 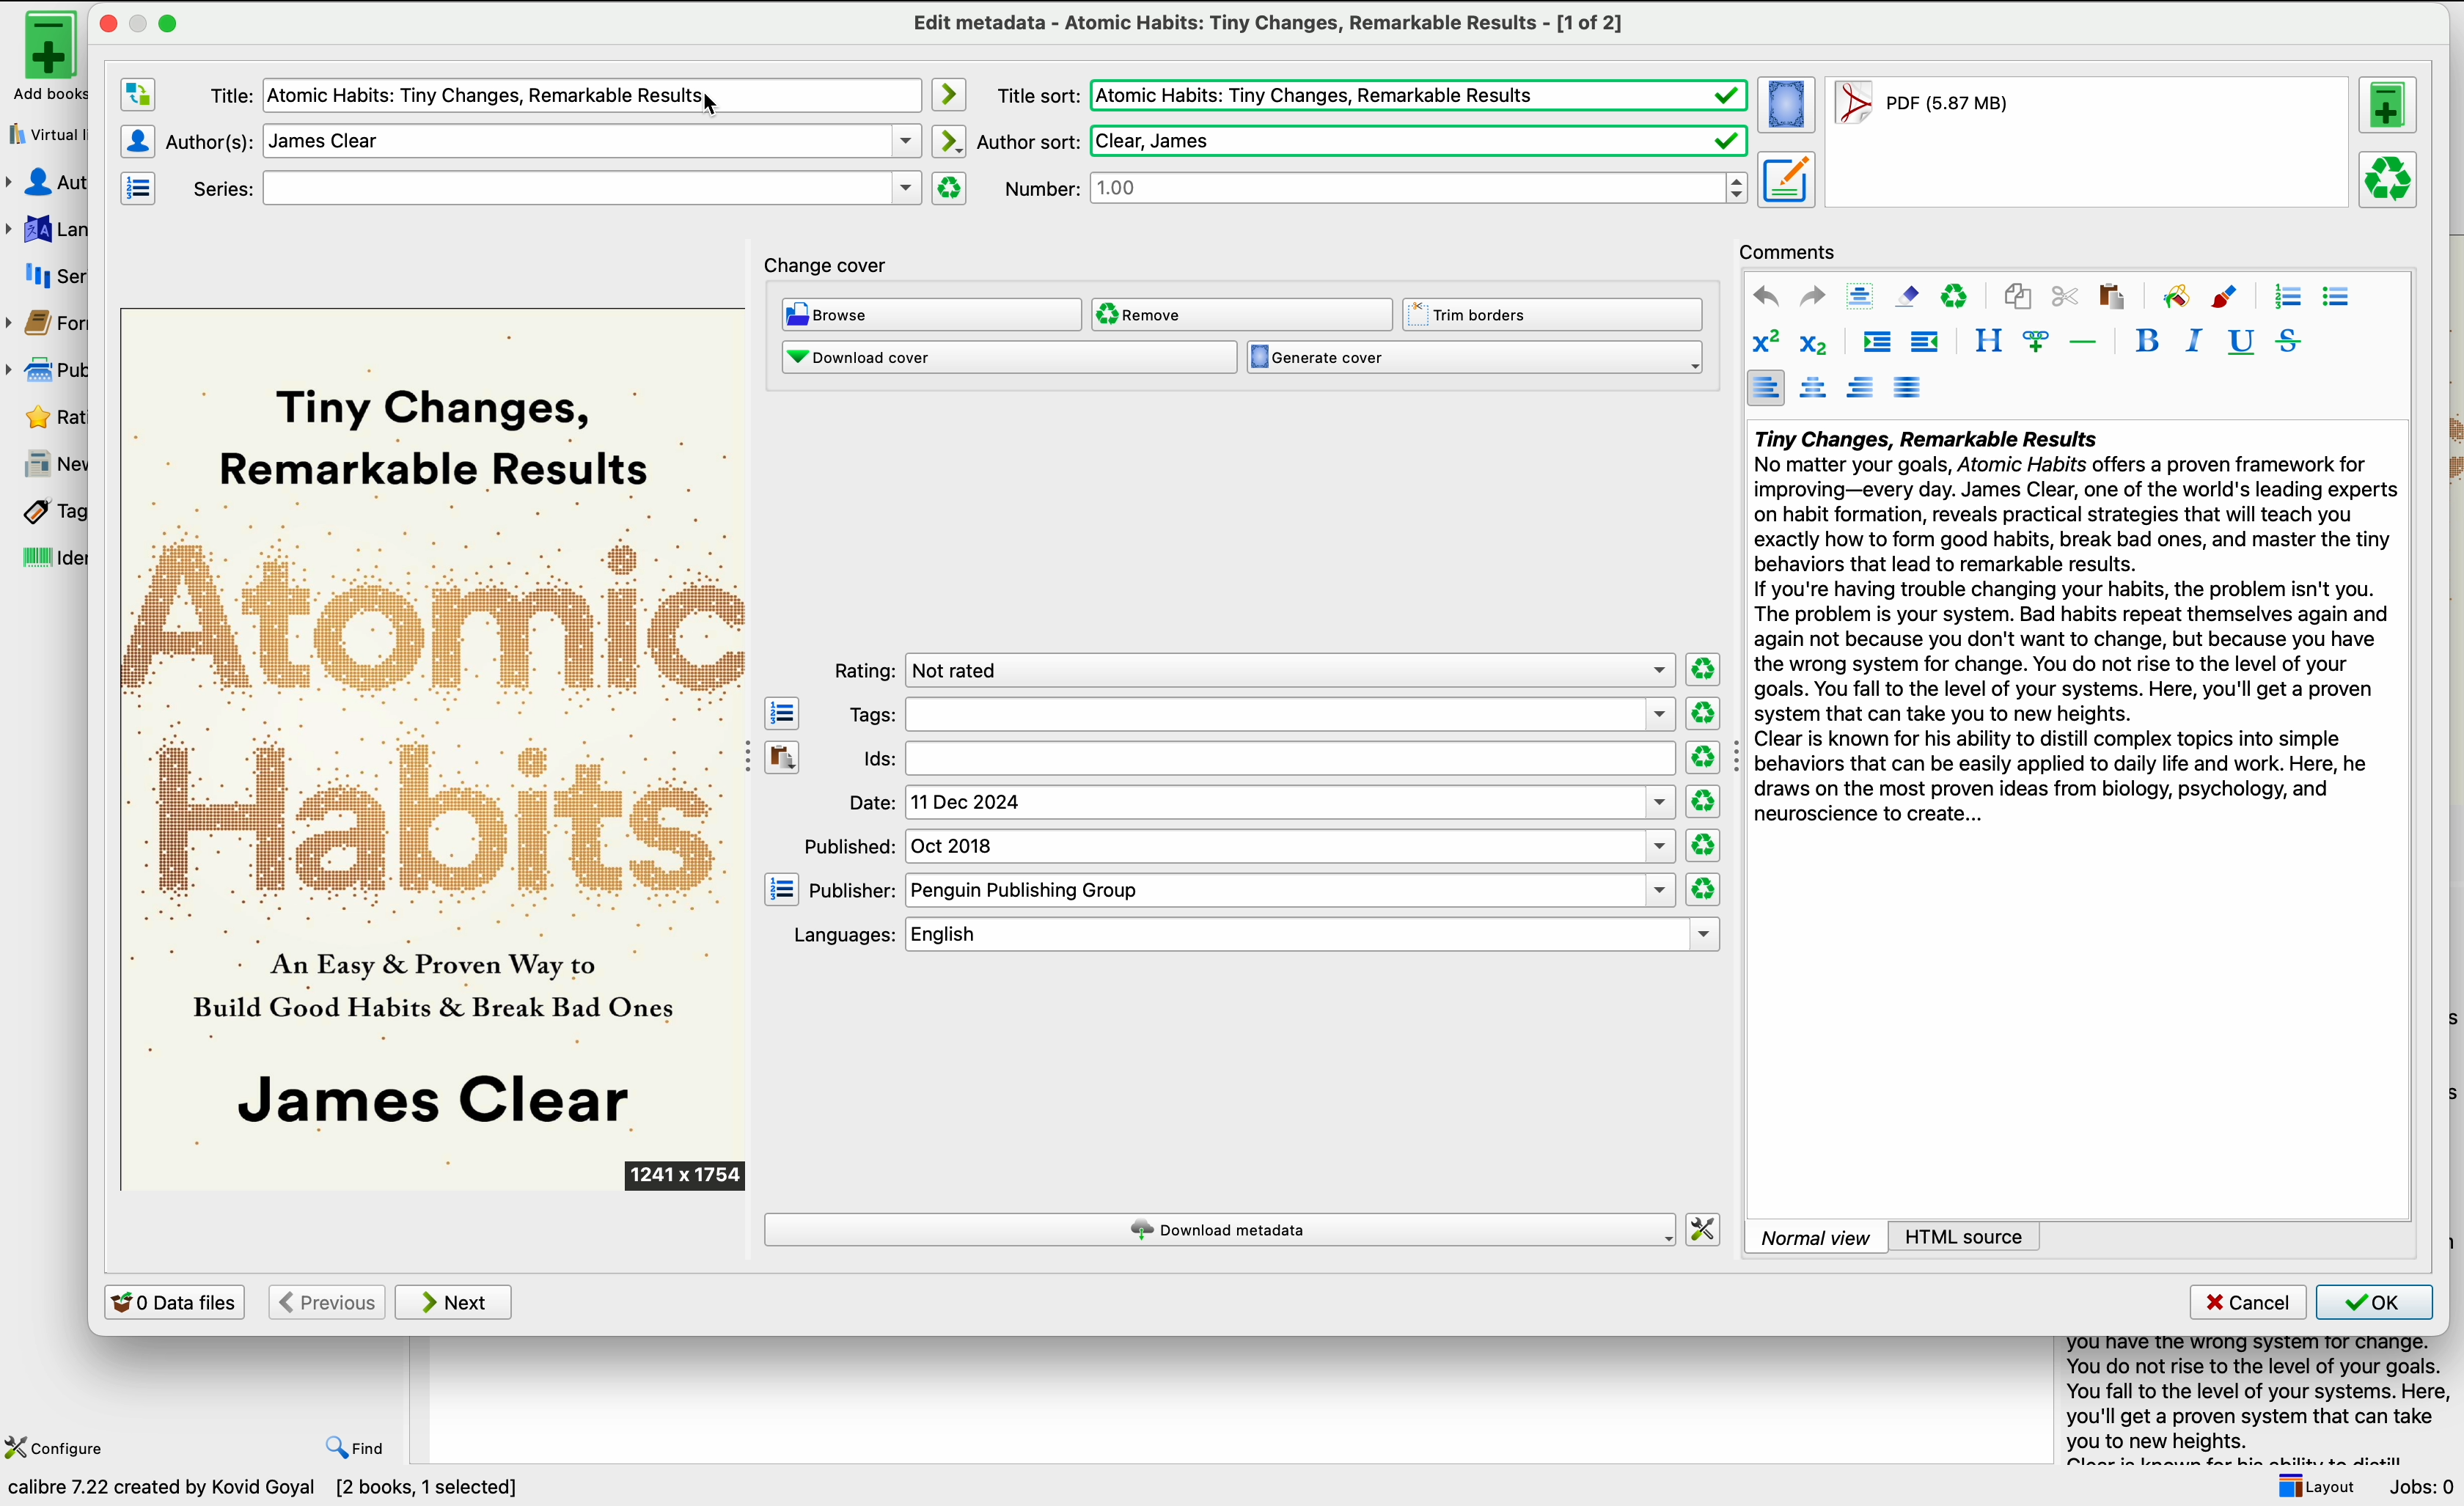 I want to click on cursor, so click(x=713, y=108).